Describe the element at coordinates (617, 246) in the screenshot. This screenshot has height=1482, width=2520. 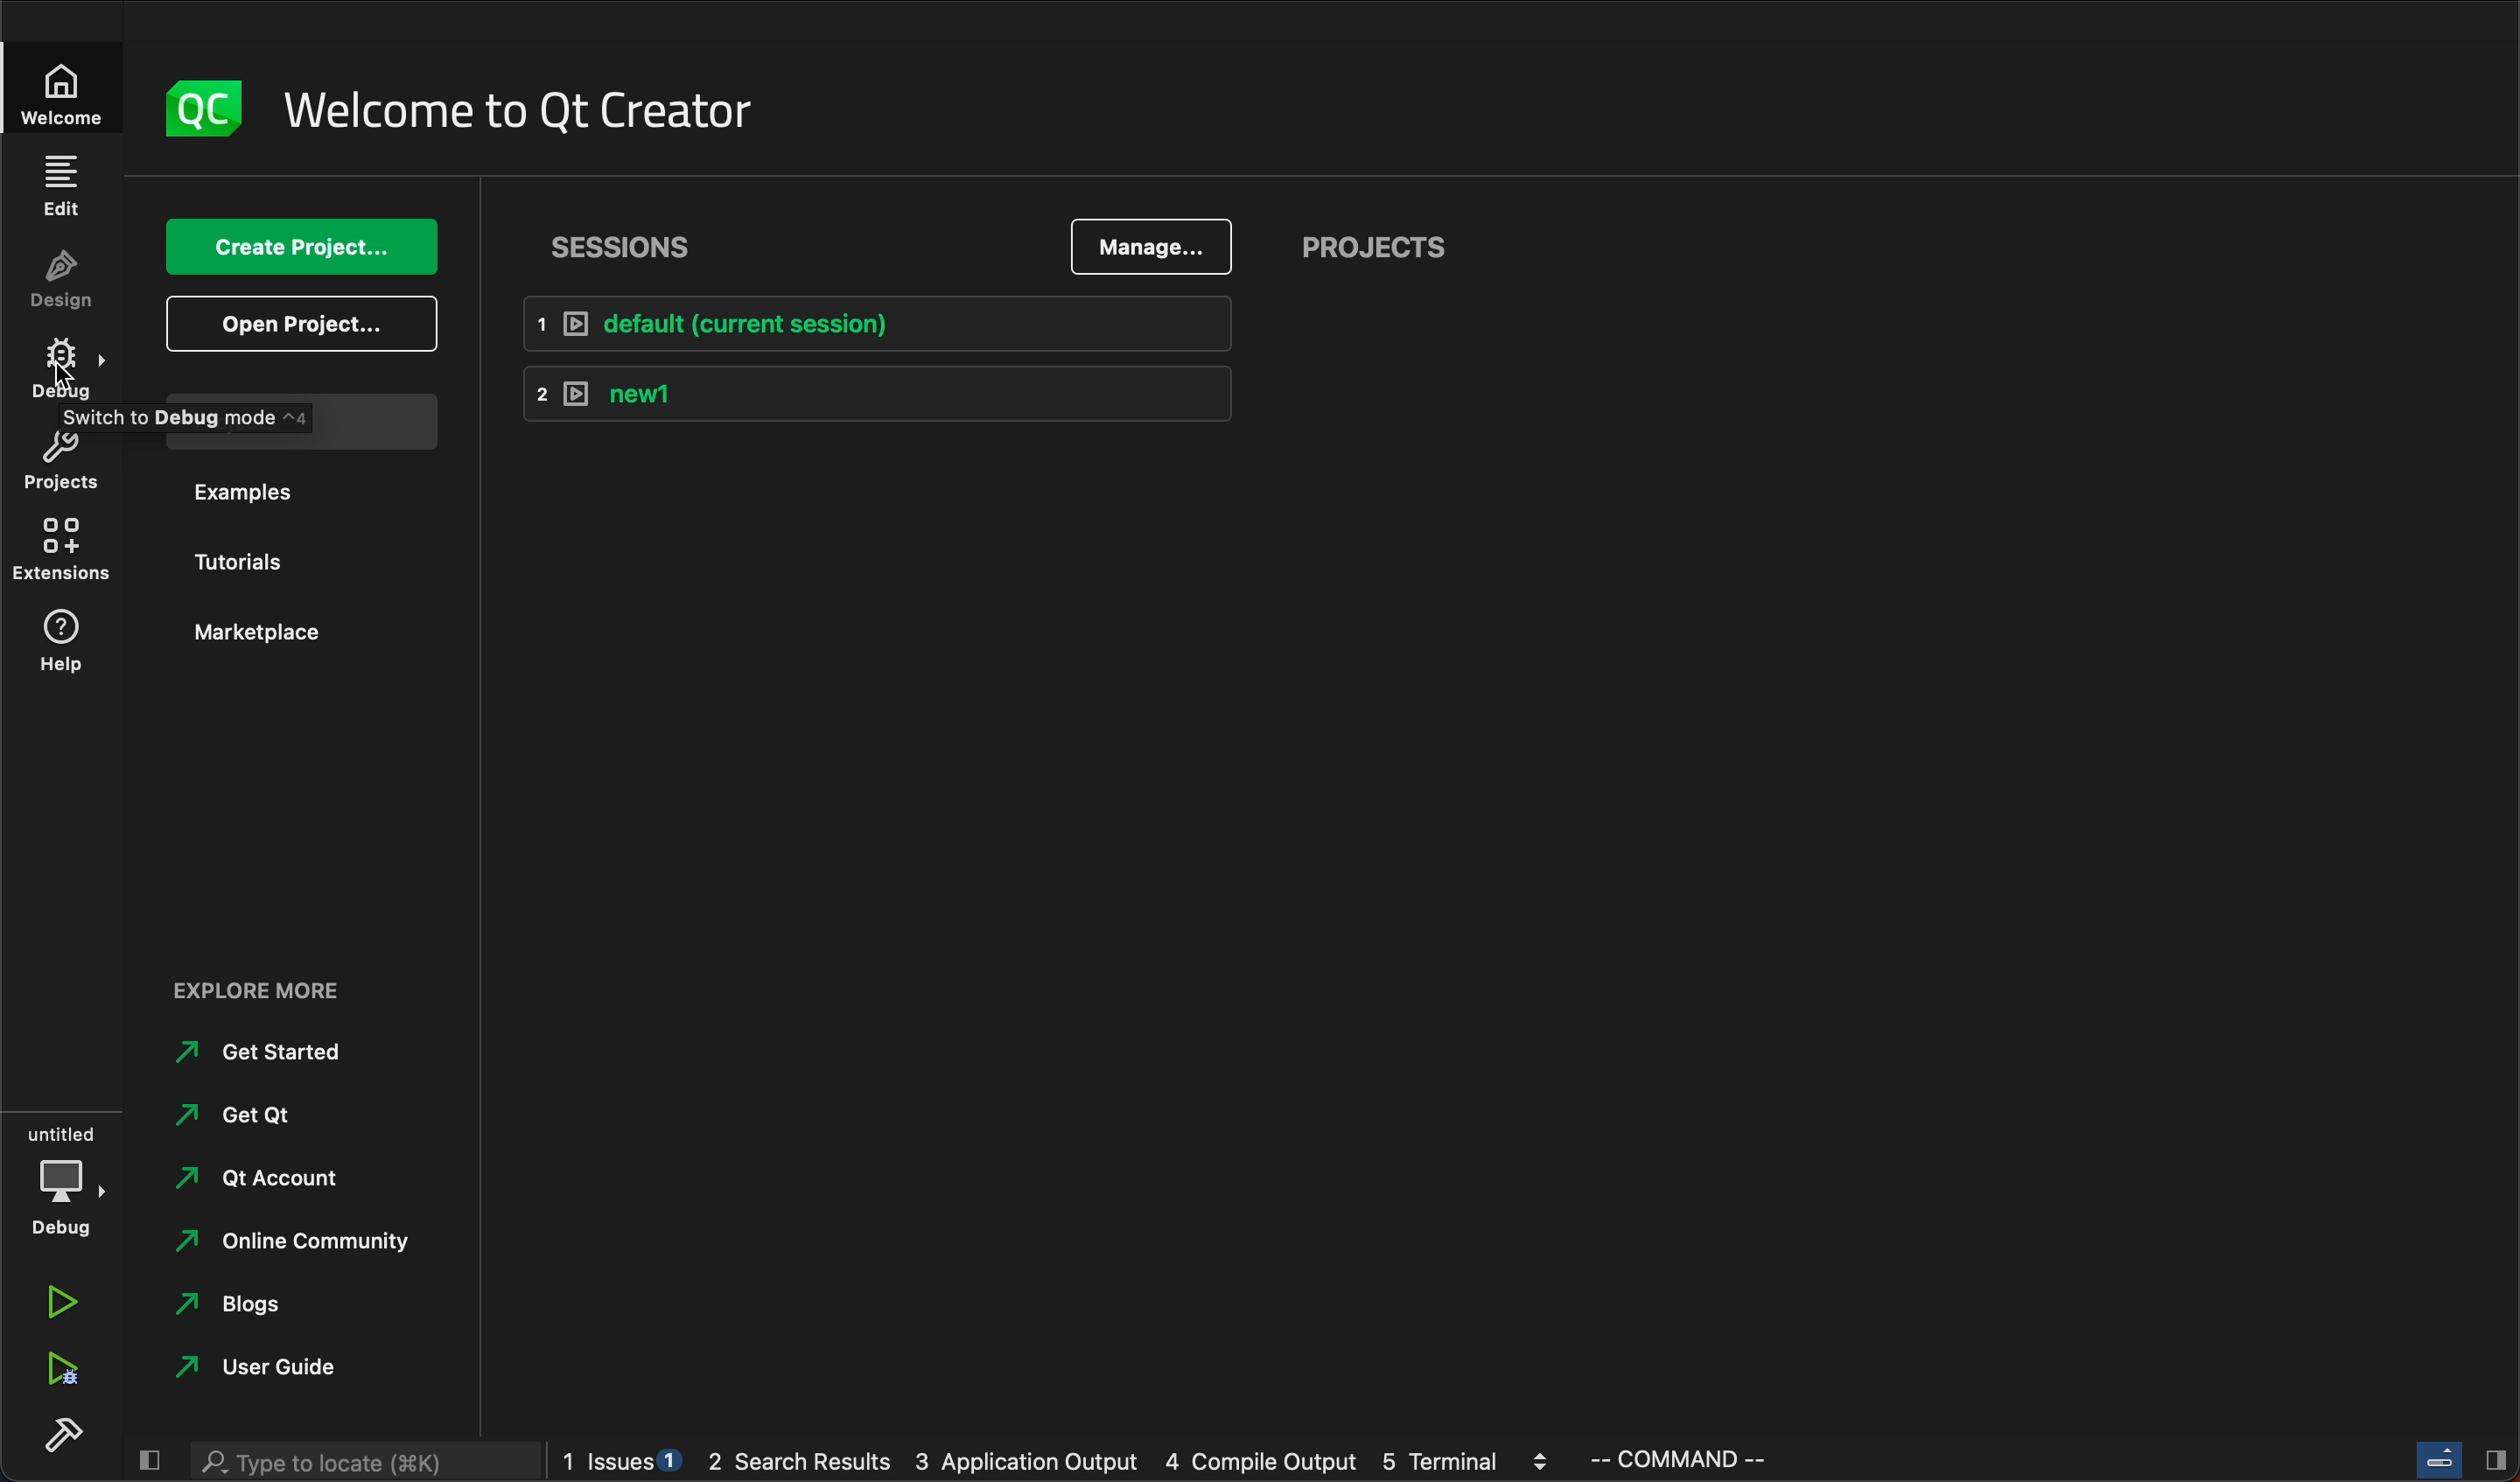
I see `sessions` at that location.